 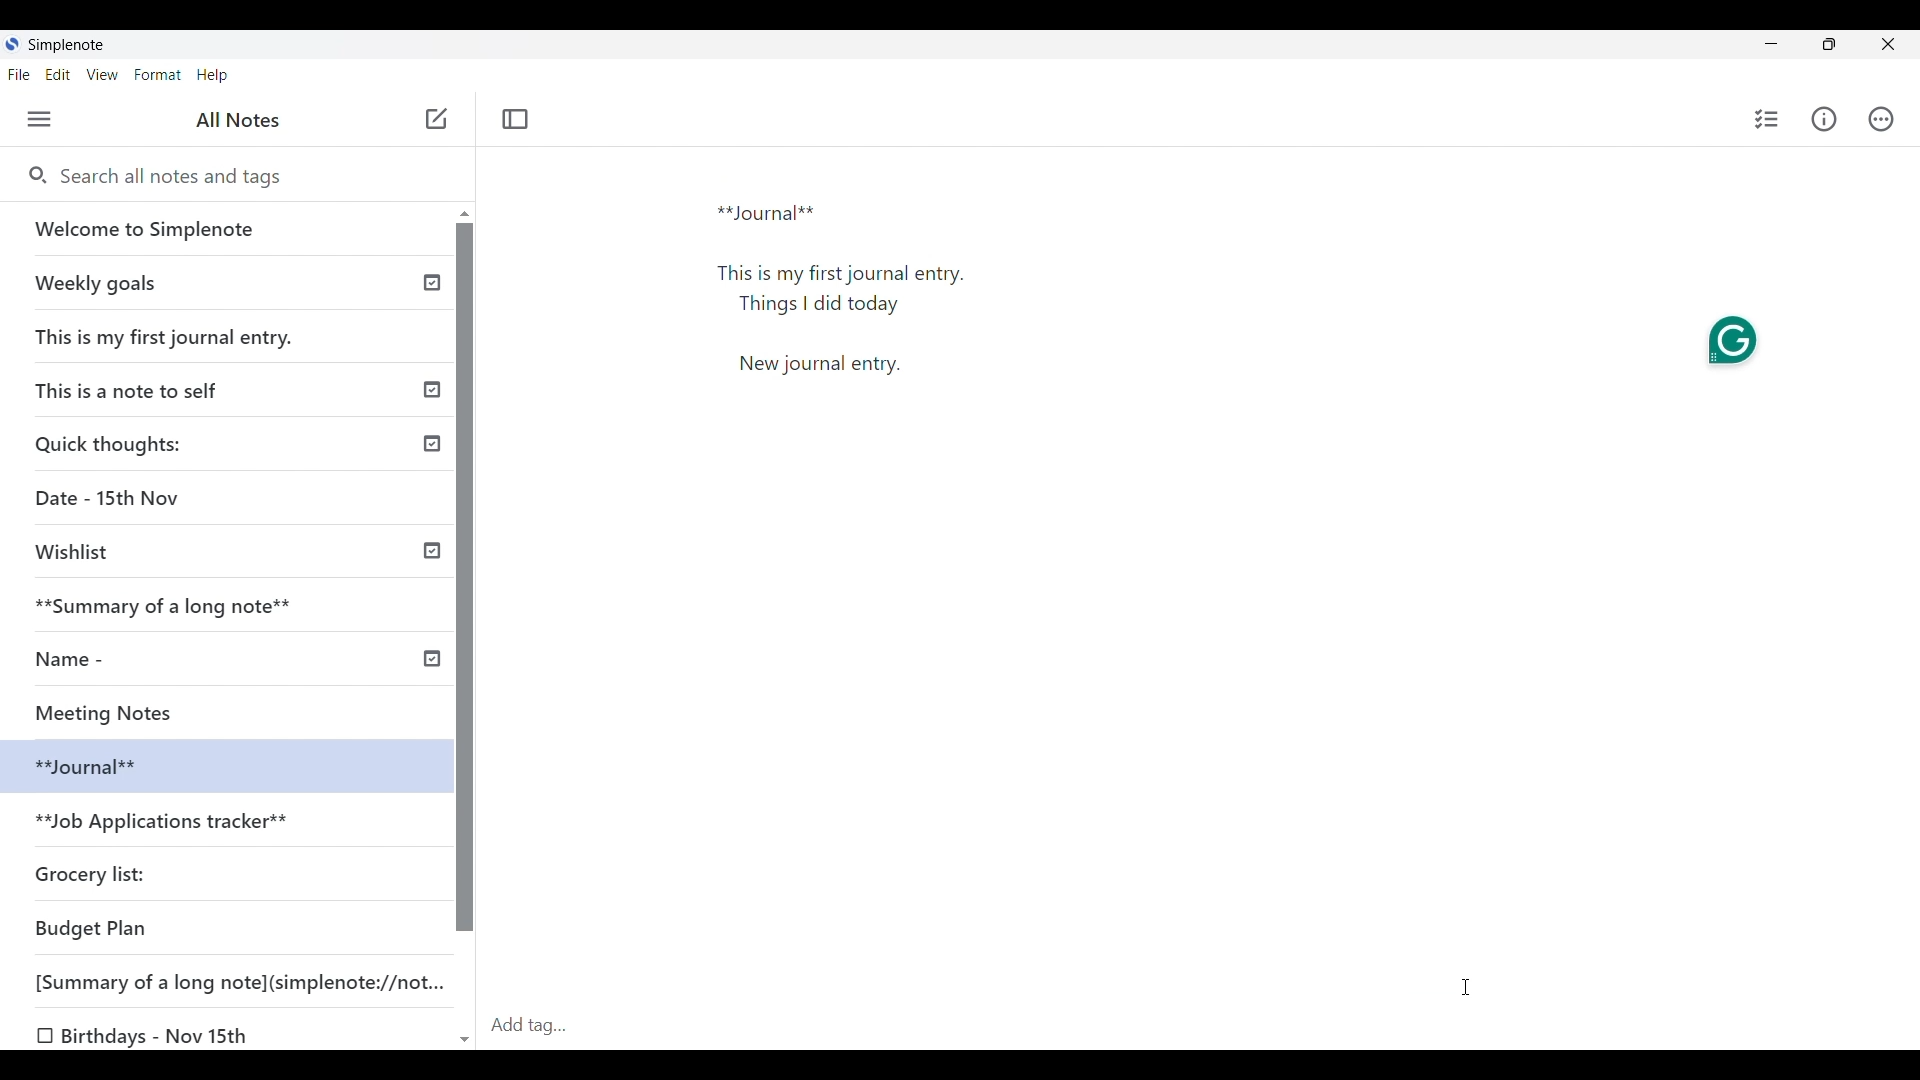 What do you see at coordinates (465, 578) in the screenshot?
I see `Vertical slide bar for left panel` at bounding box center [465, 578].